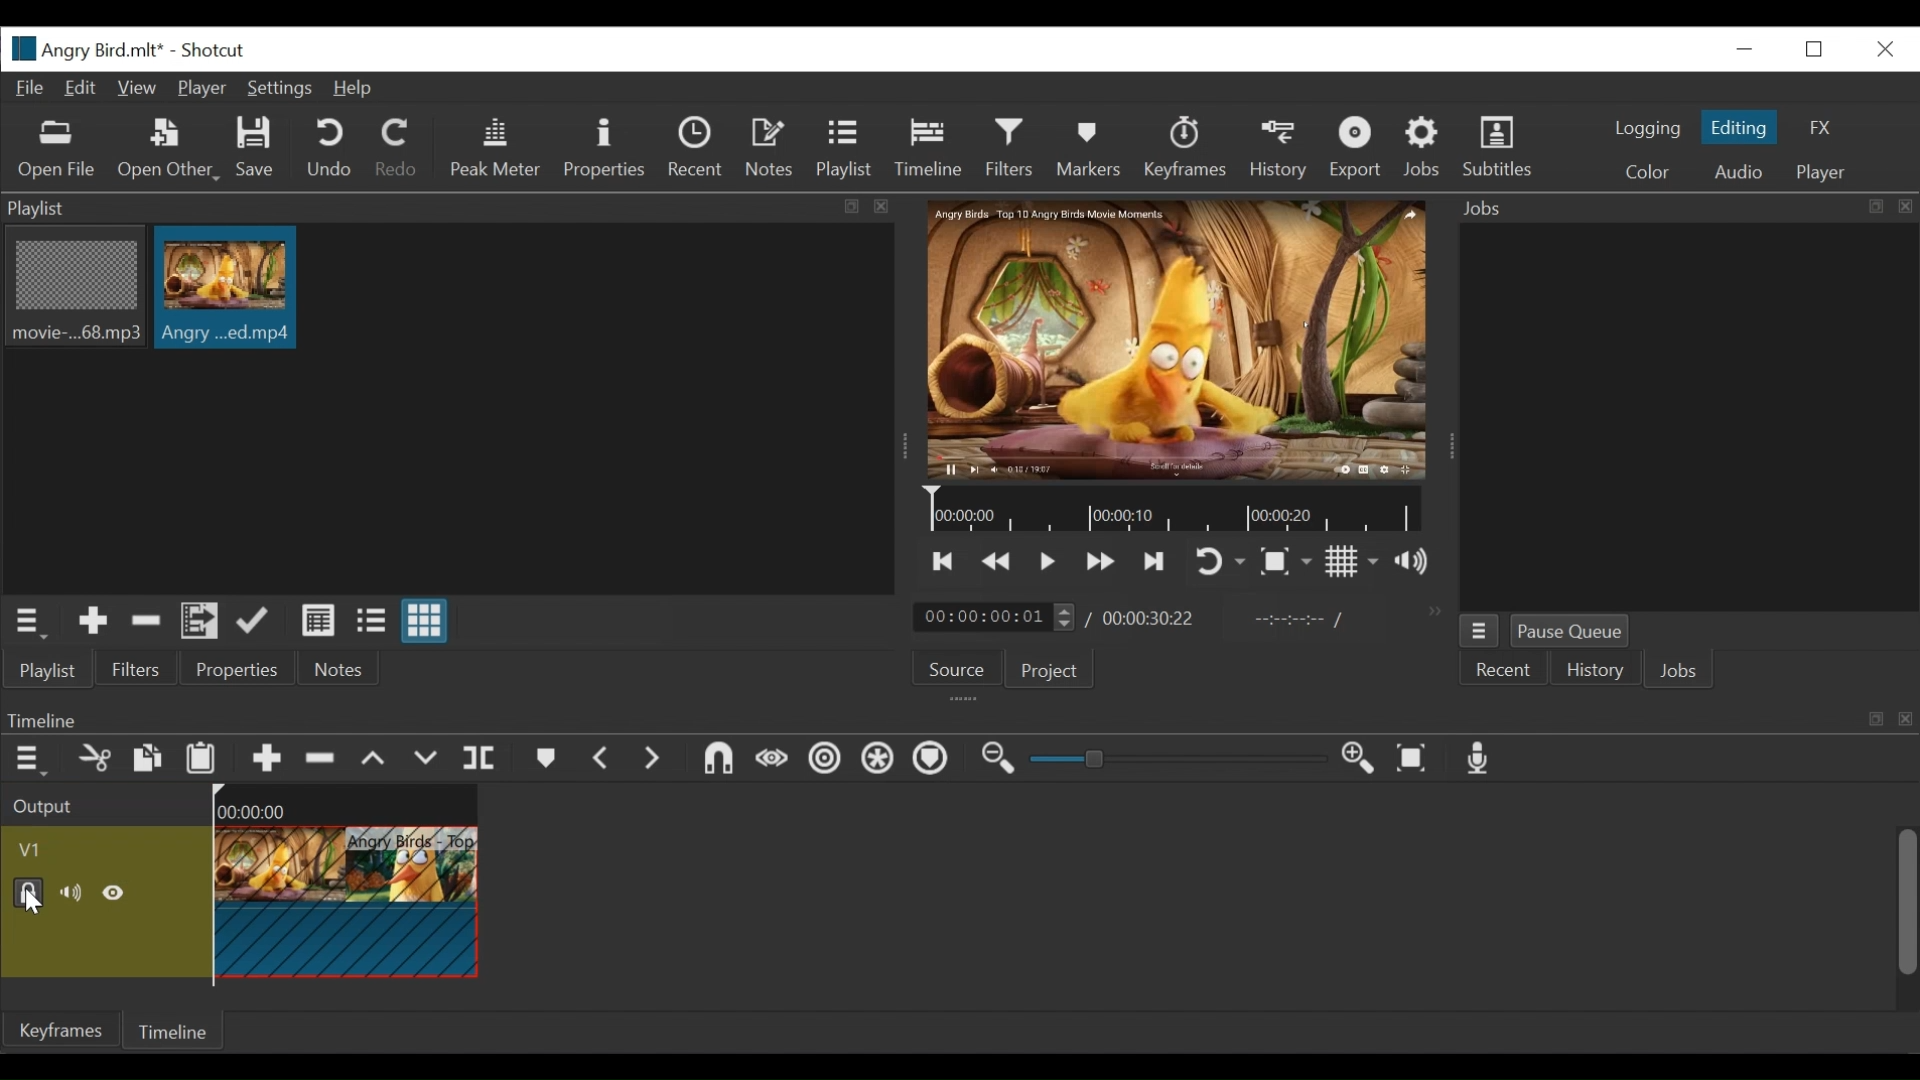  I want to click on Copy, so click(149, 761).